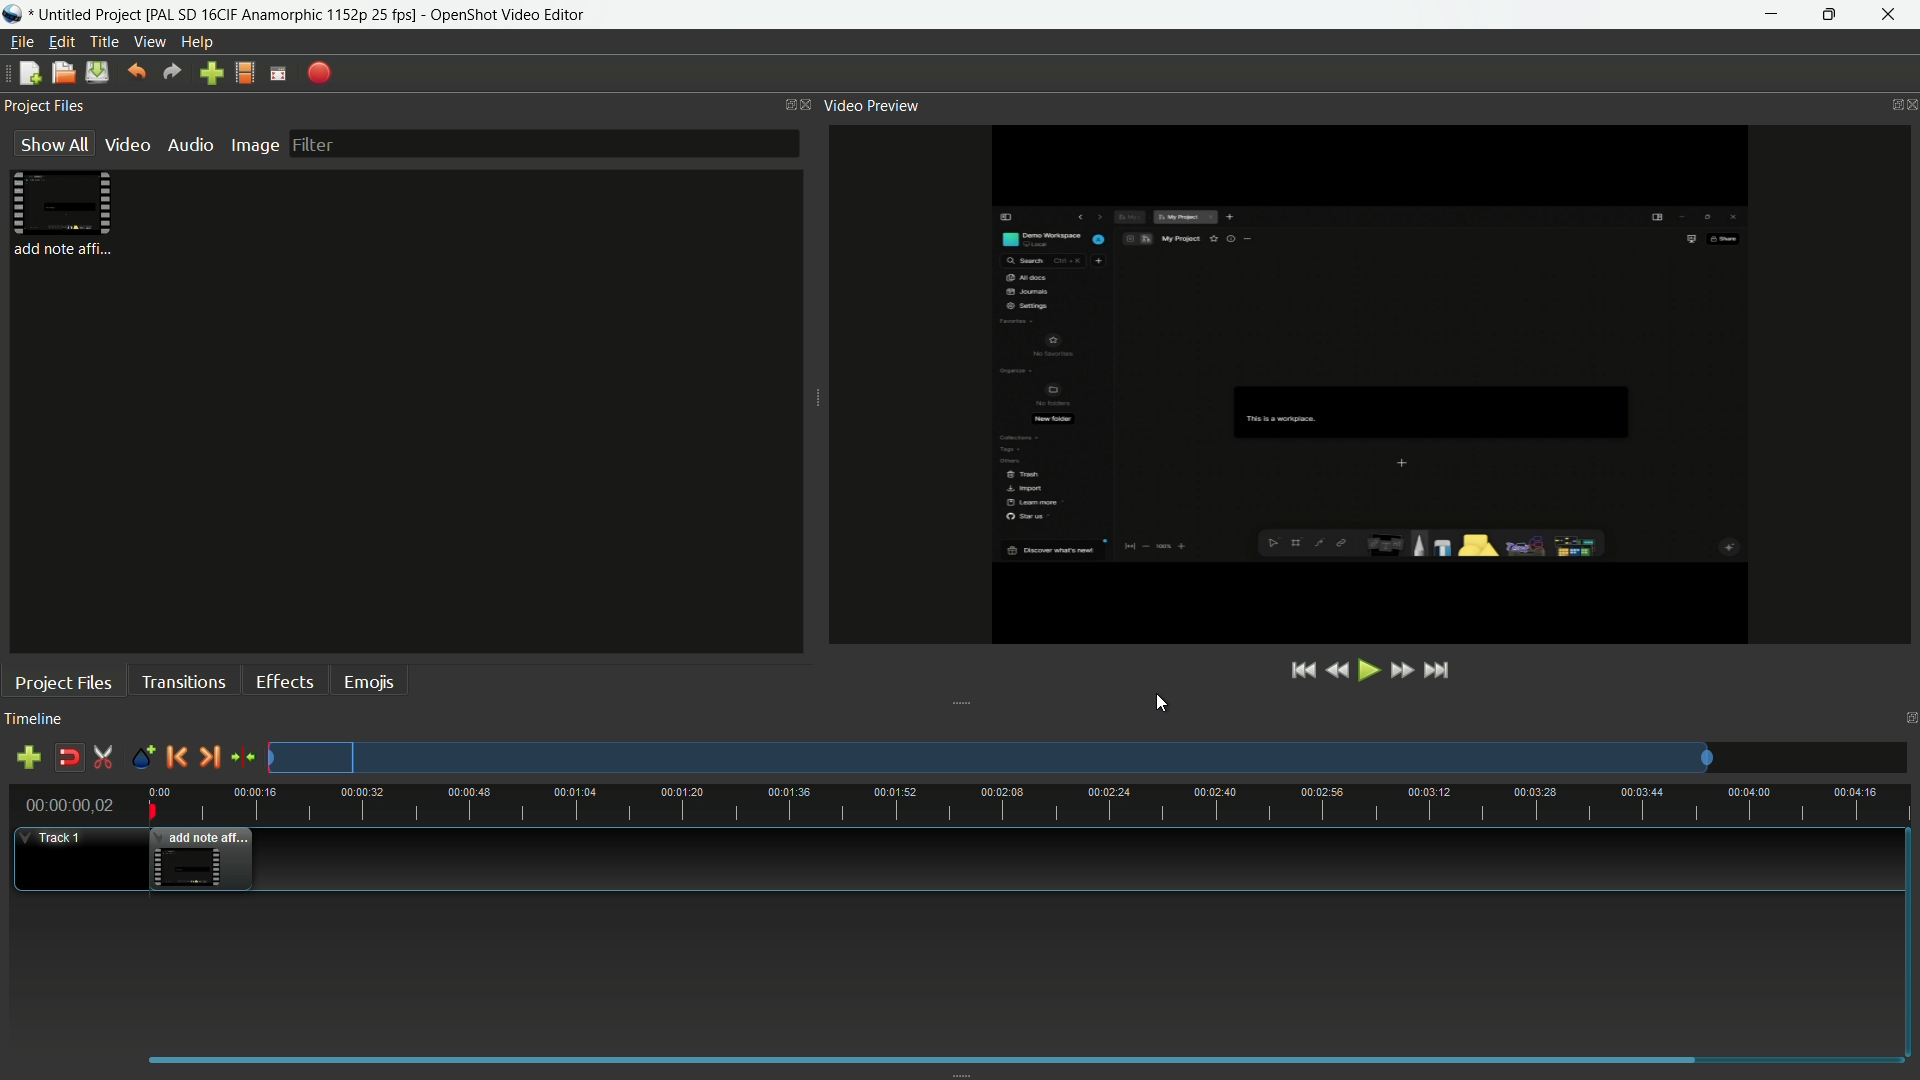  What do you see at coordinates (146, 42) in the screenshot?
I see `view menu` at bounding box center [146, 42].